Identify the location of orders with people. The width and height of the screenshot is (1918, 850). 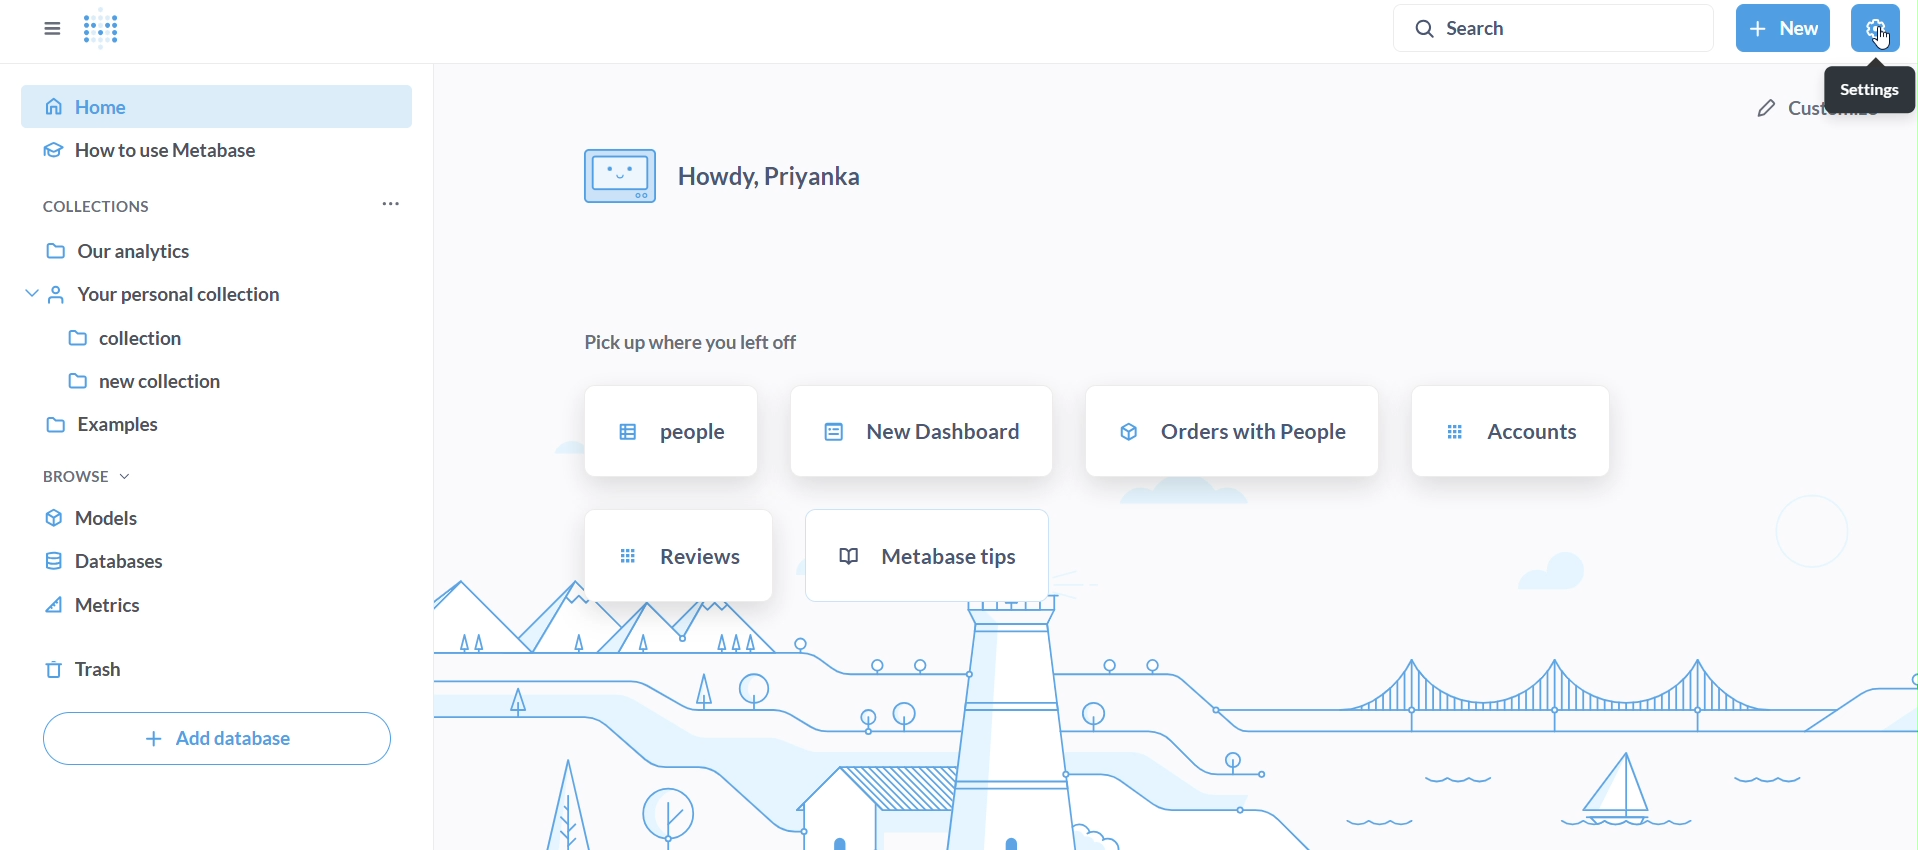
(1231, 431).